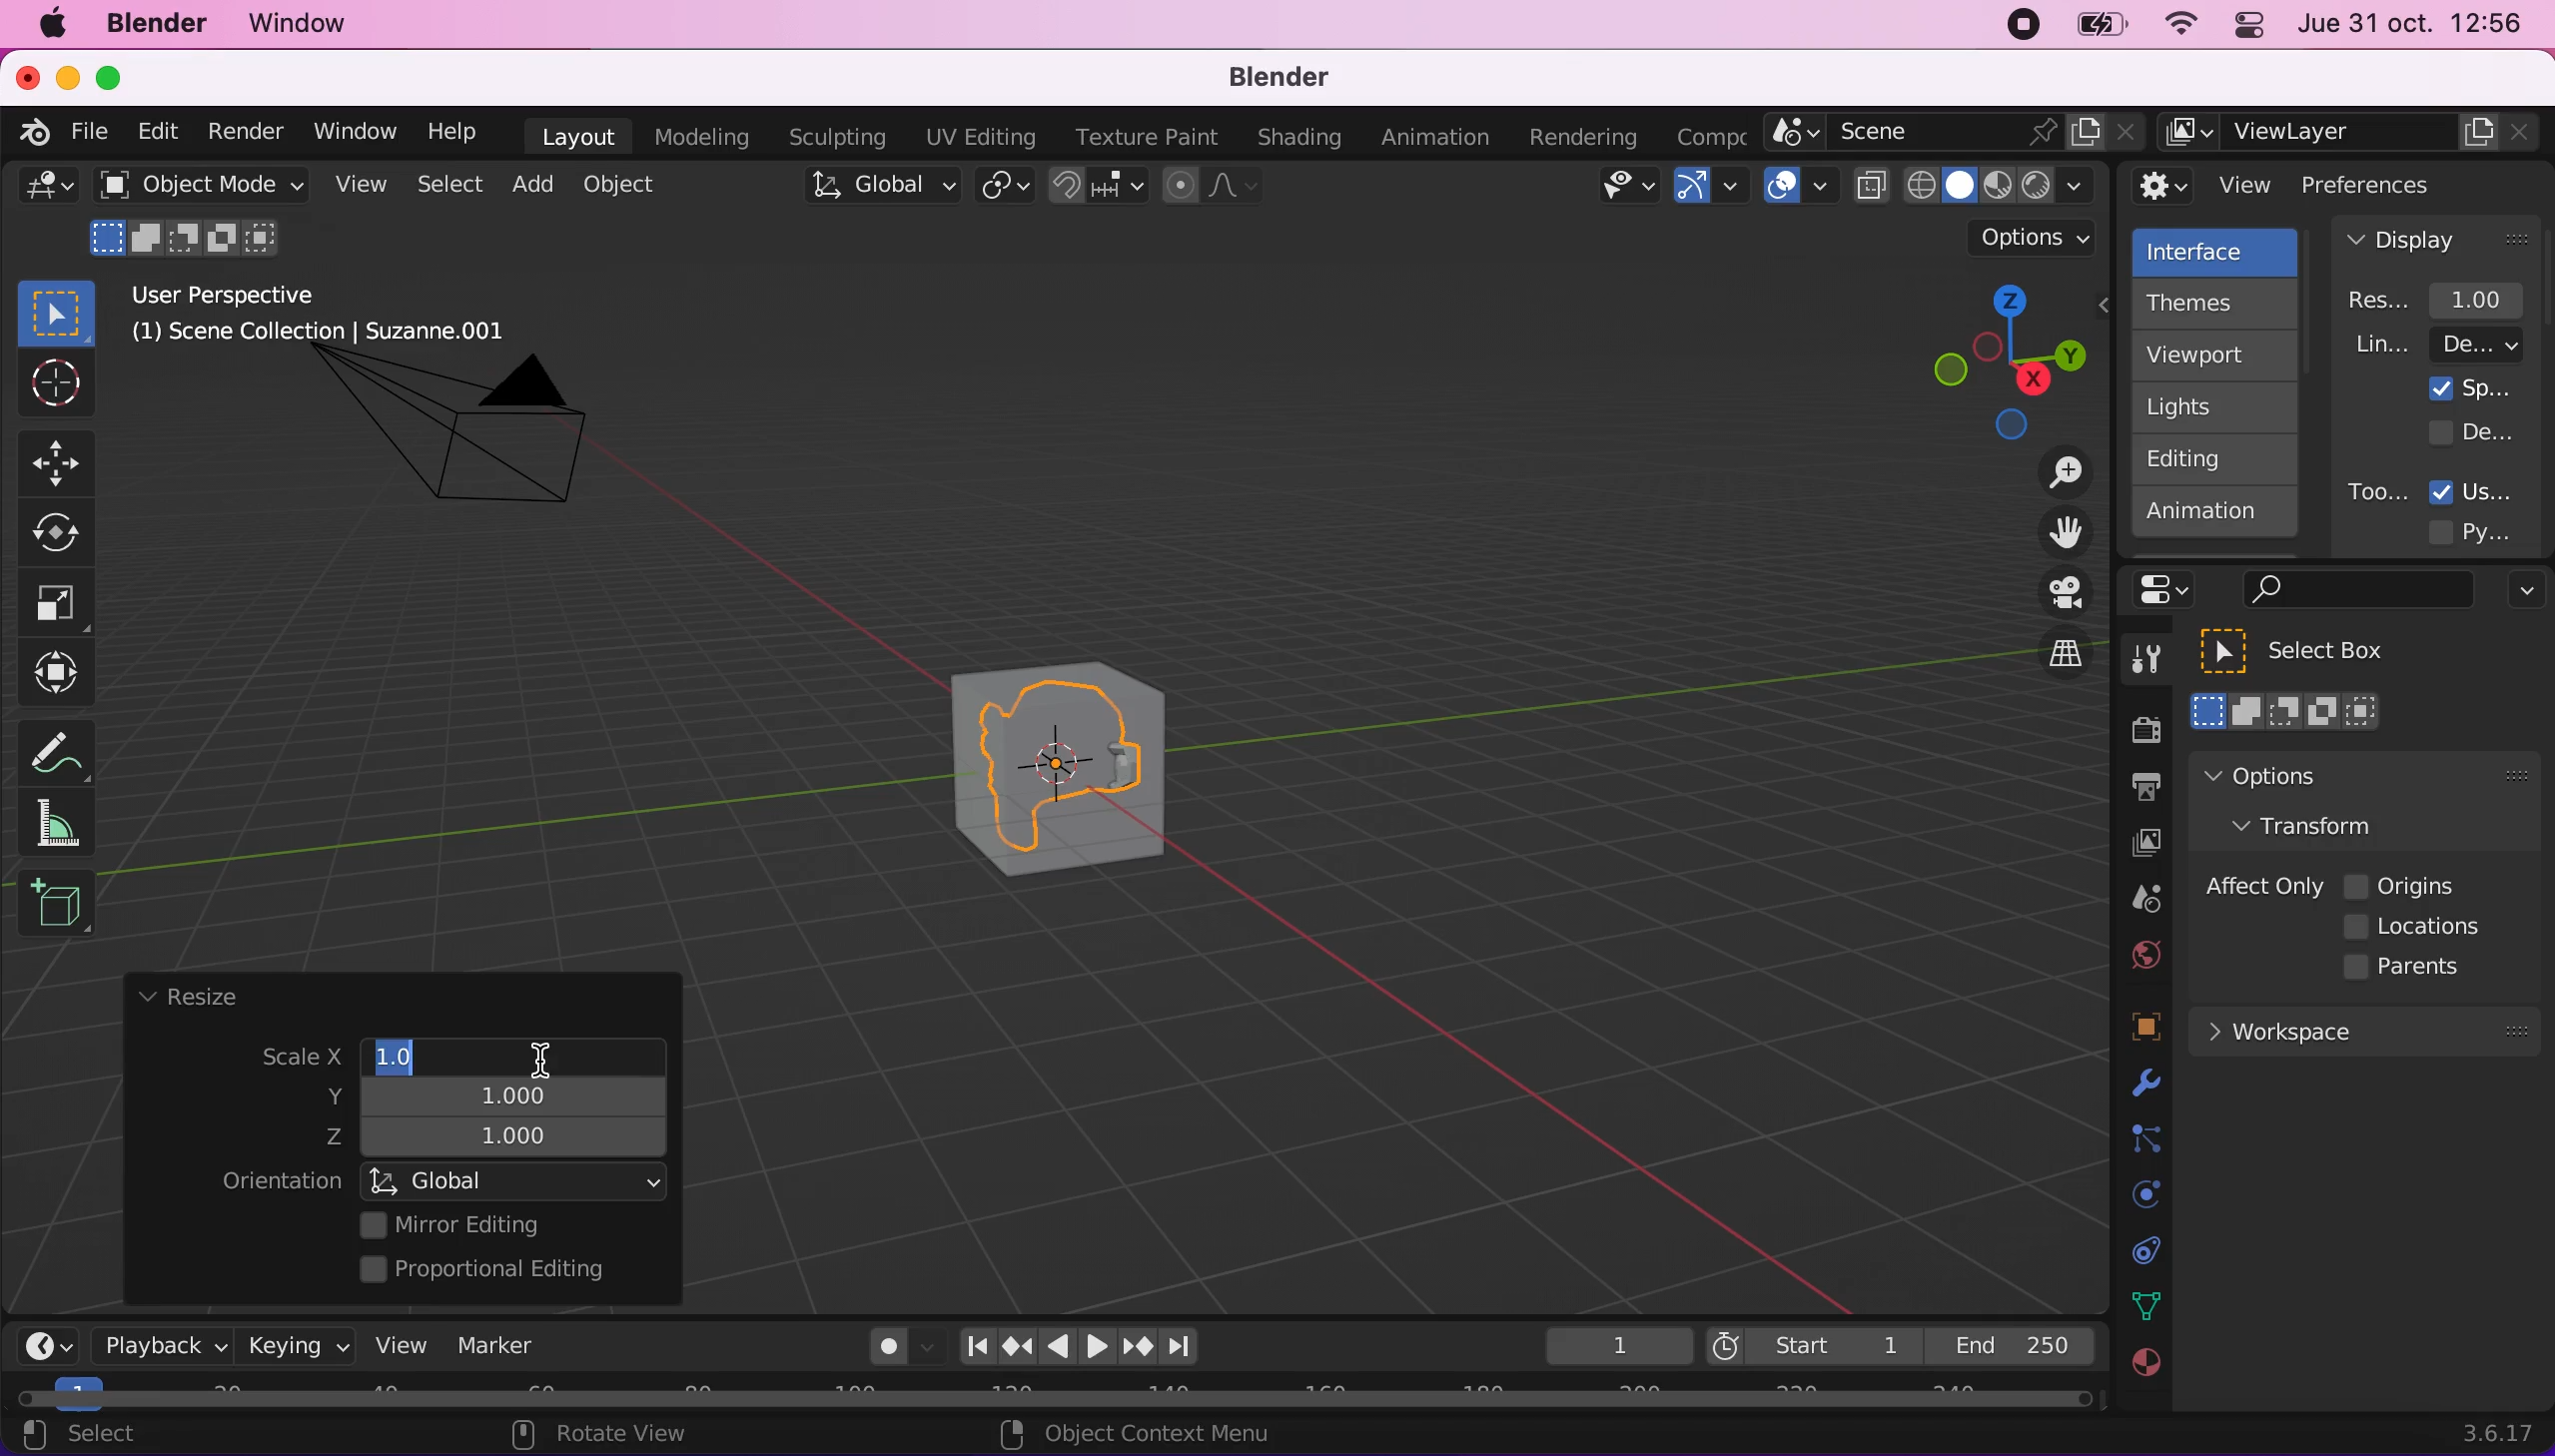 The width and height of the screenshot is (2555, 1456). Describe the element at coordinates (1300, 139) in the screenshot. I see `shading` at that location.